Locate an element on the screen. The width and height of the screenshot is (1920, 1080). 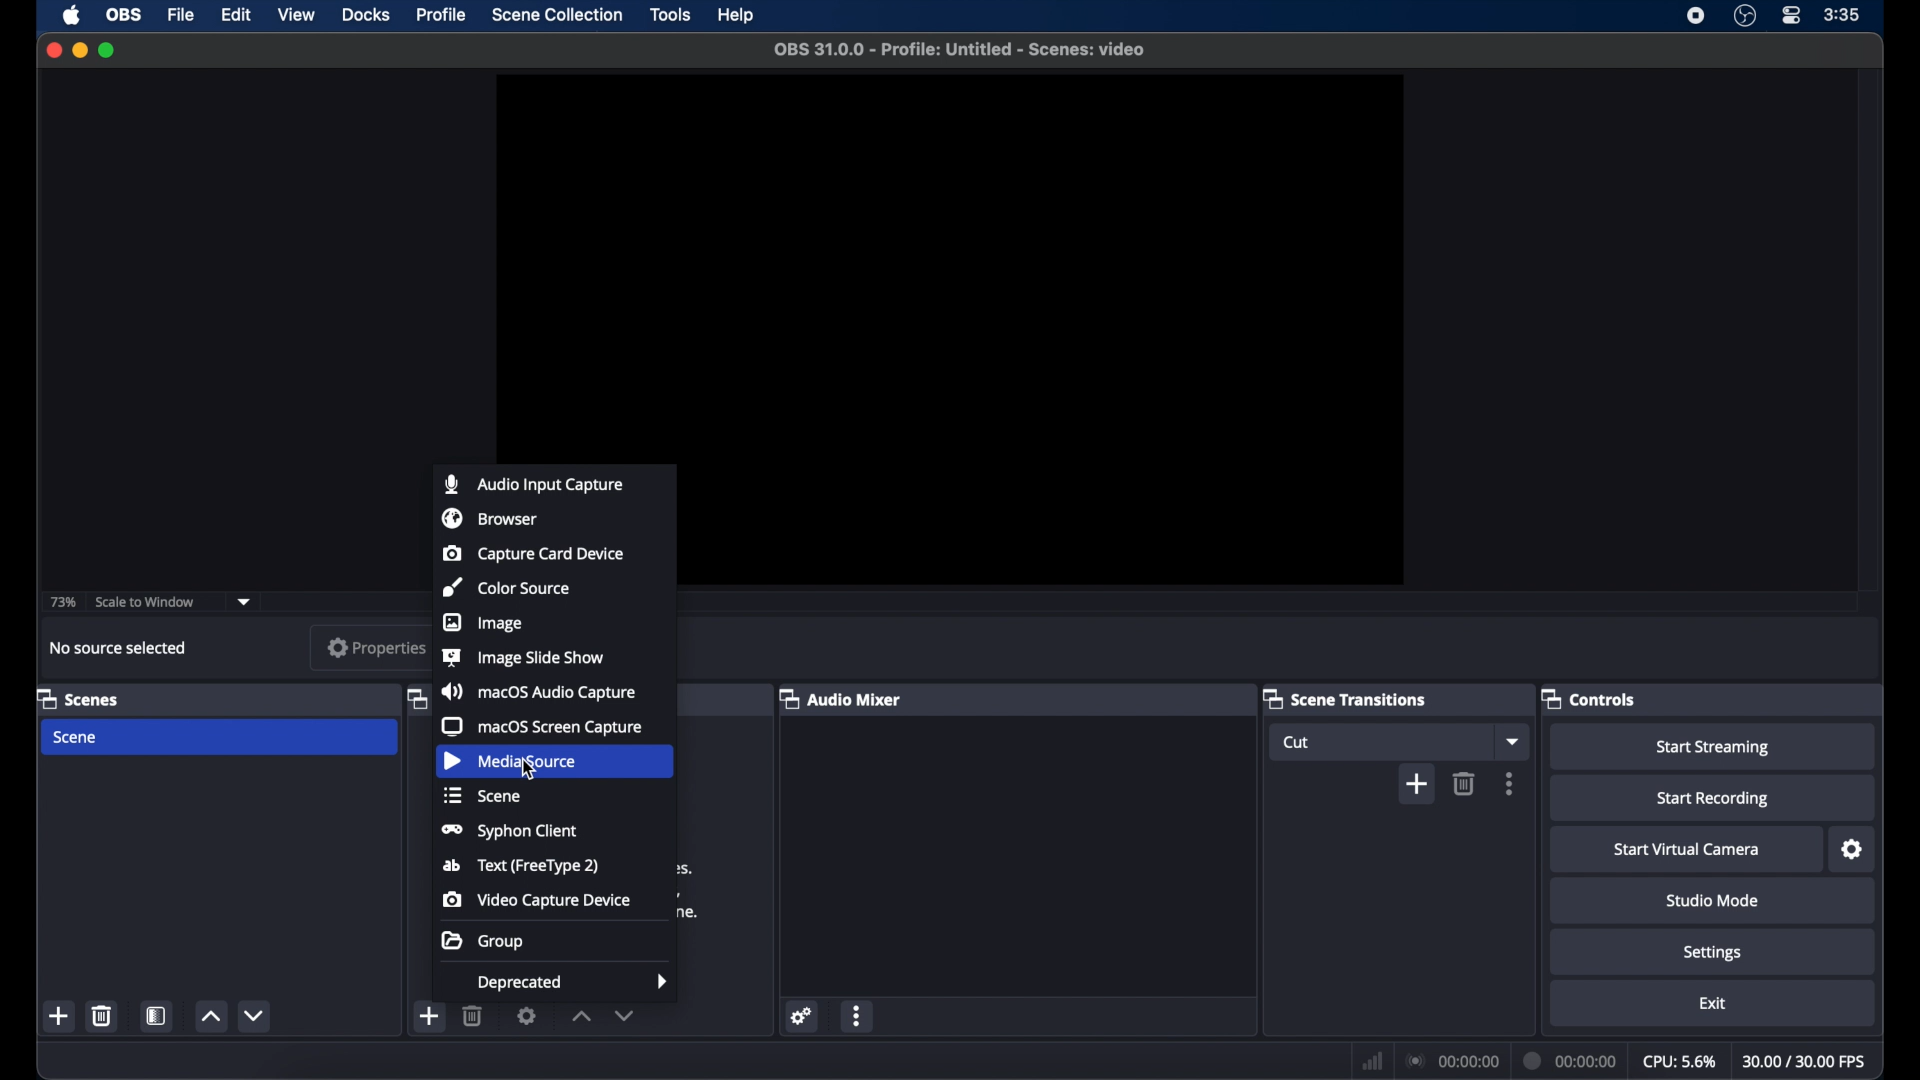
start virtual camera is located at coordinates (1688, 849).